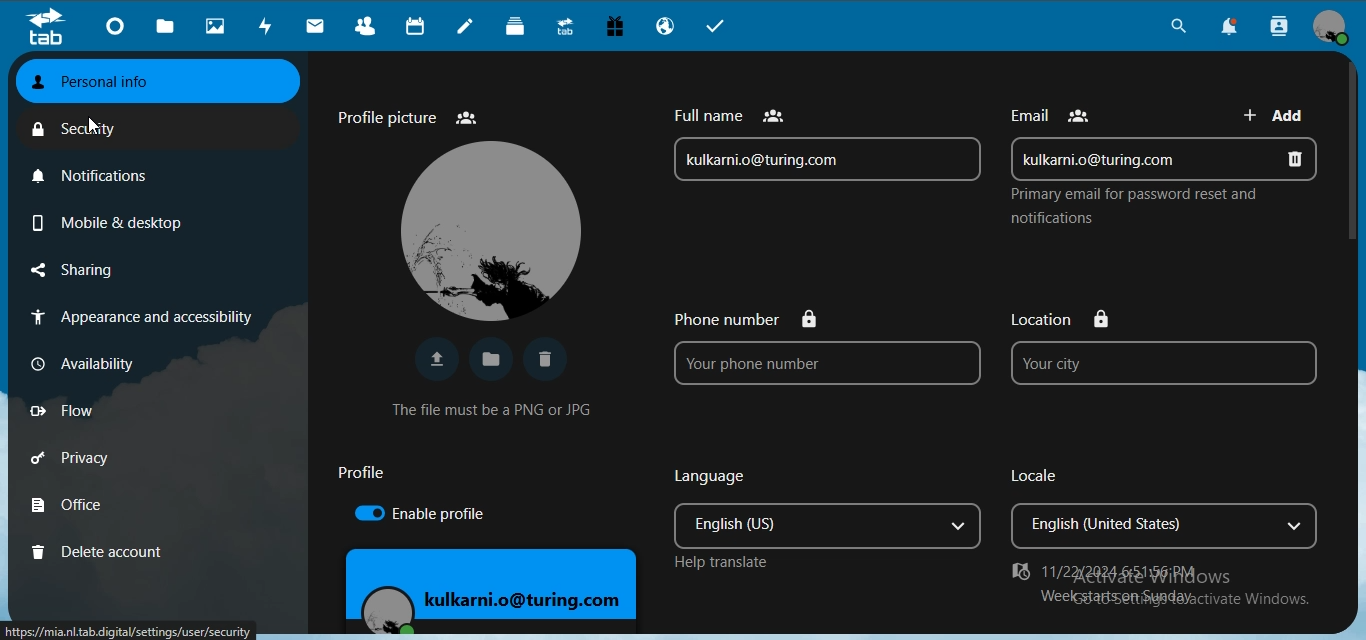 The height and width of the screenshot is (640, 1366). What do you see at coordinates (103, 271) in the screenshot?
I see `sharing` at bounding box center [103, 271].